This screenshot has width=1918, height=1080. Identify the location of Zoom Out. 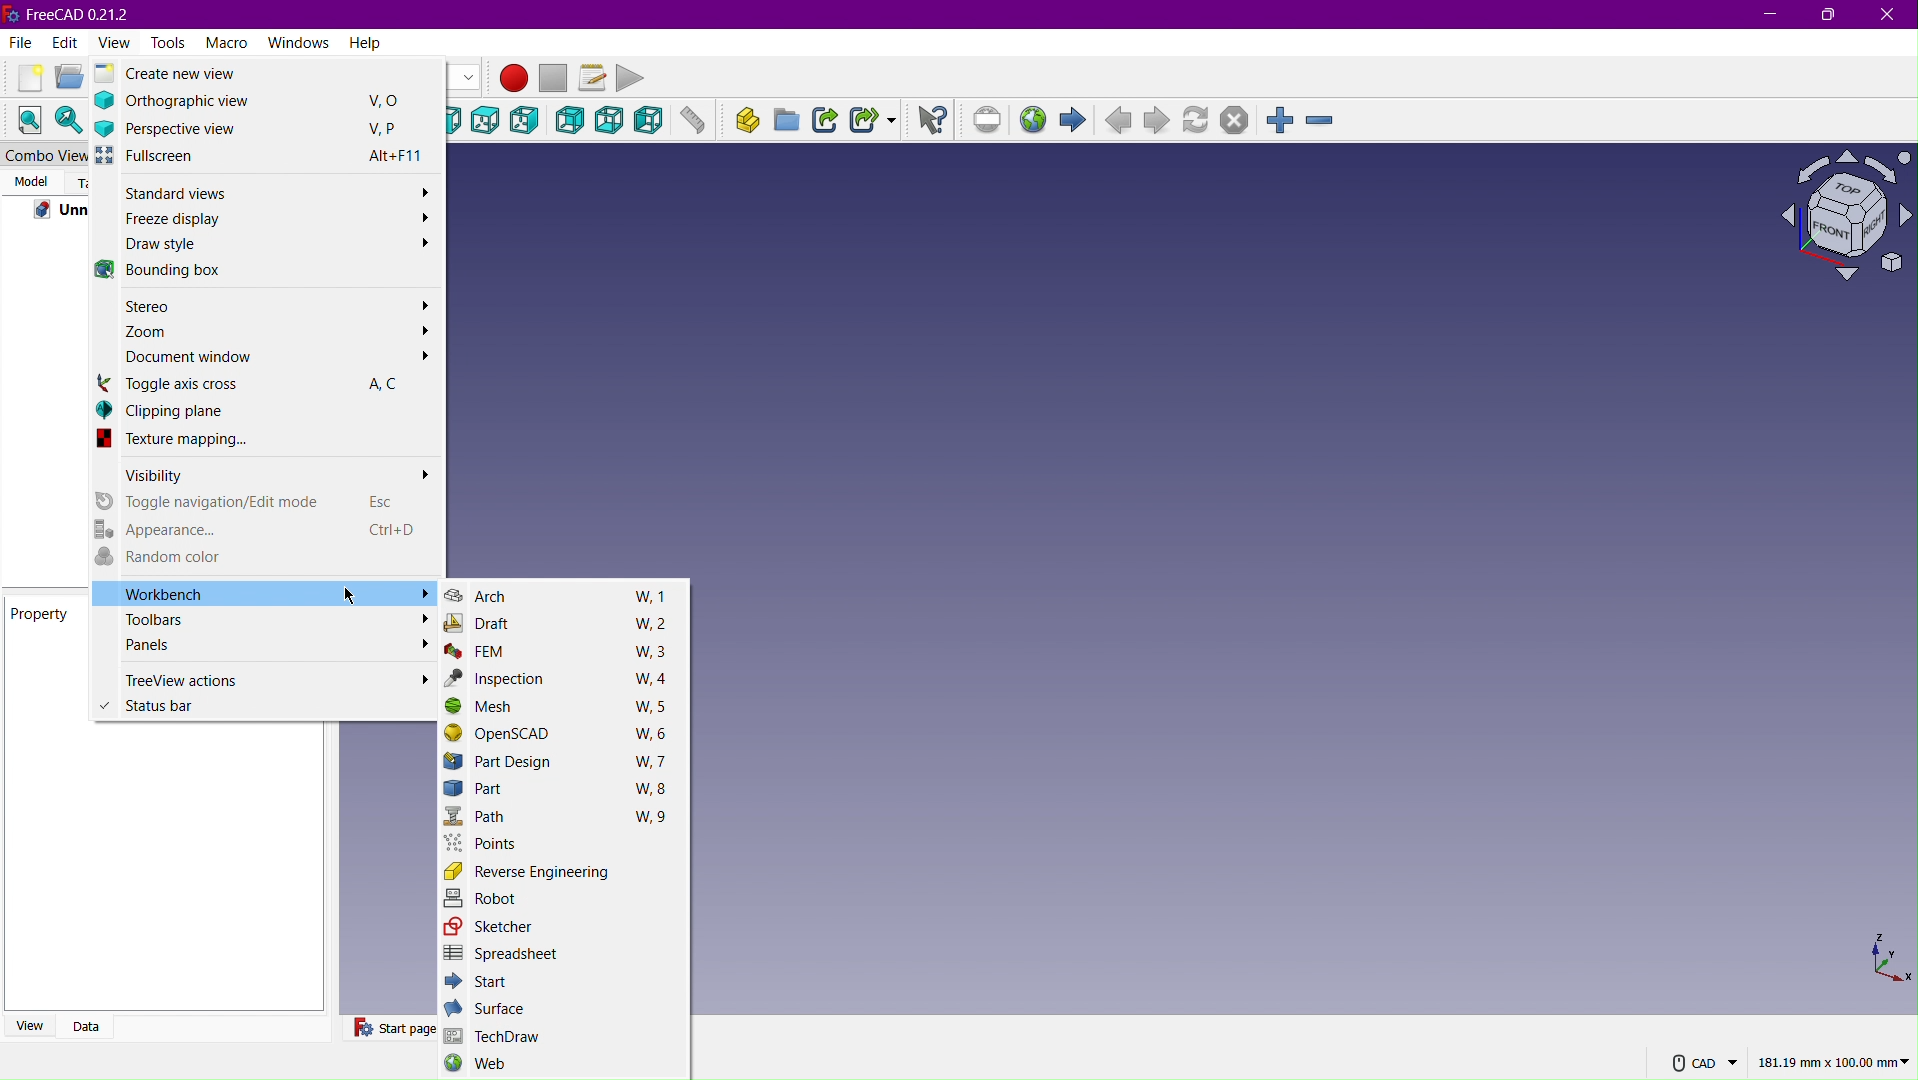
(1319, 121).